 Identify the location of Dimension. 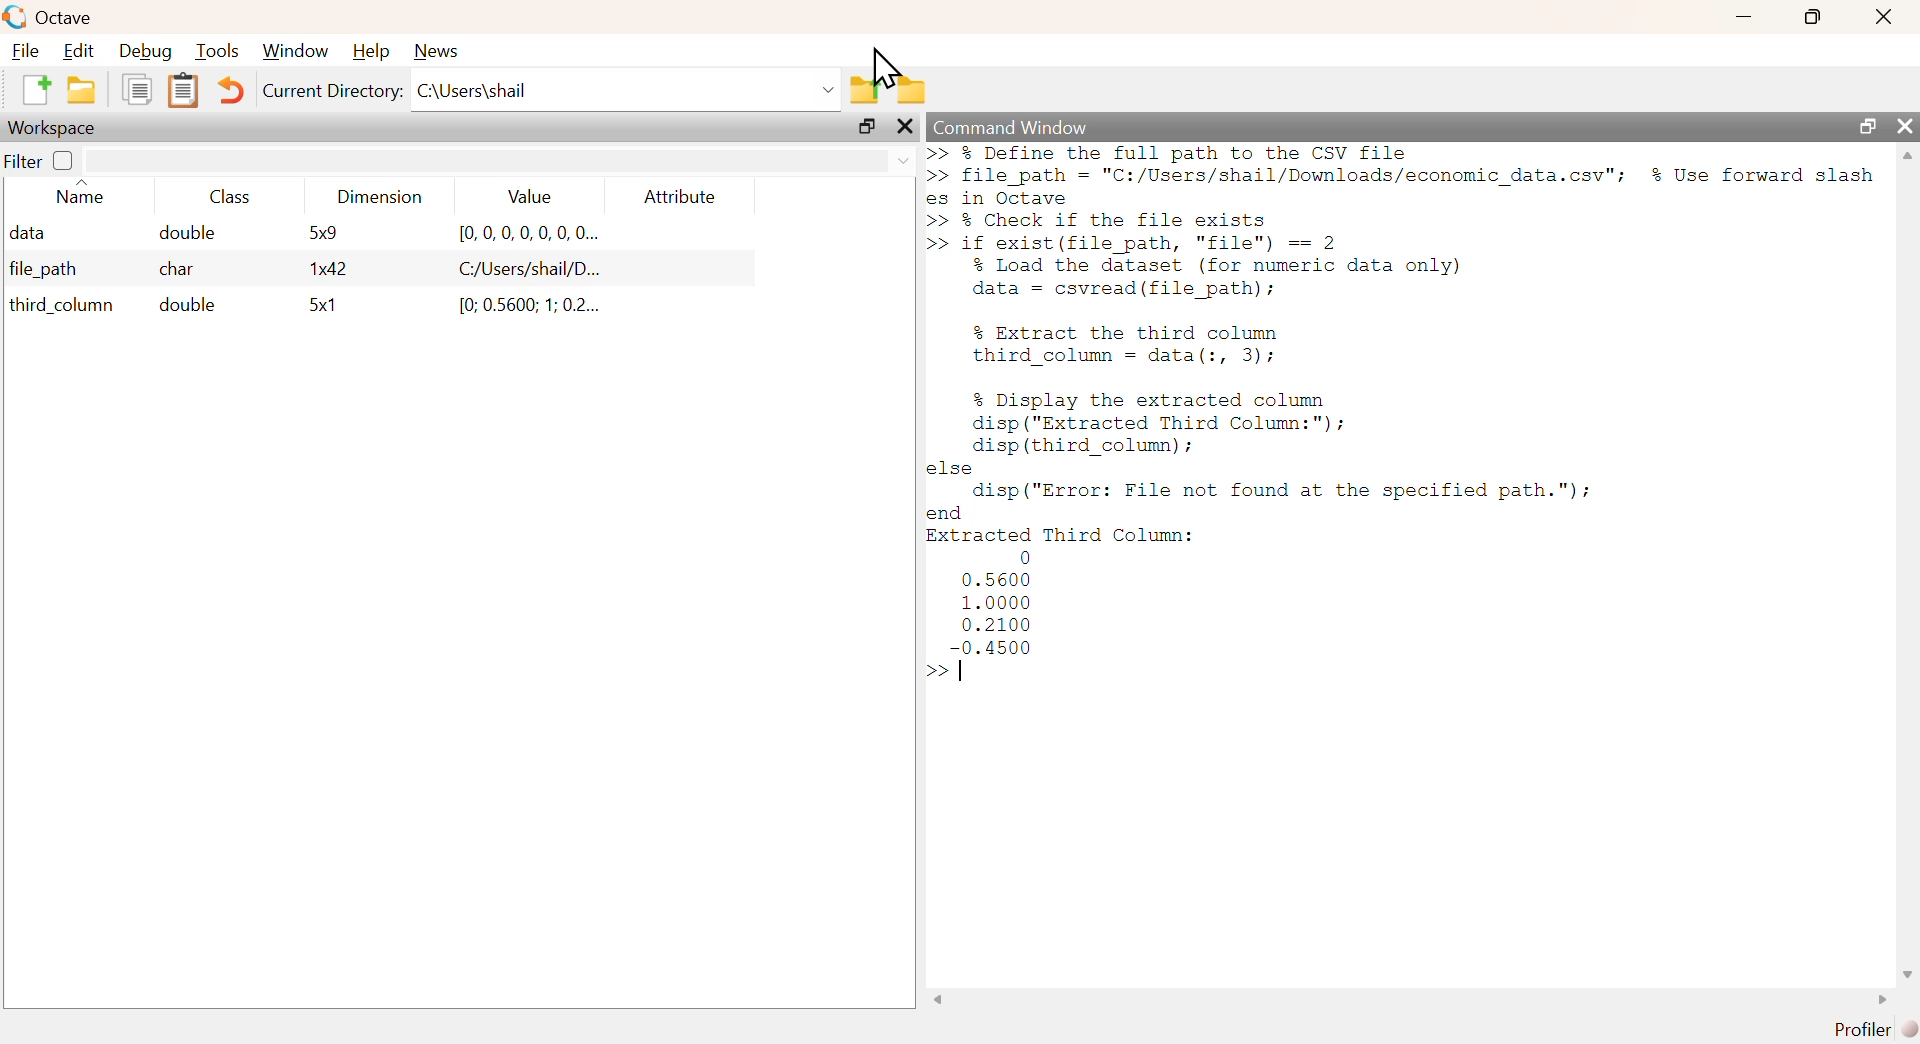
(385, 197).